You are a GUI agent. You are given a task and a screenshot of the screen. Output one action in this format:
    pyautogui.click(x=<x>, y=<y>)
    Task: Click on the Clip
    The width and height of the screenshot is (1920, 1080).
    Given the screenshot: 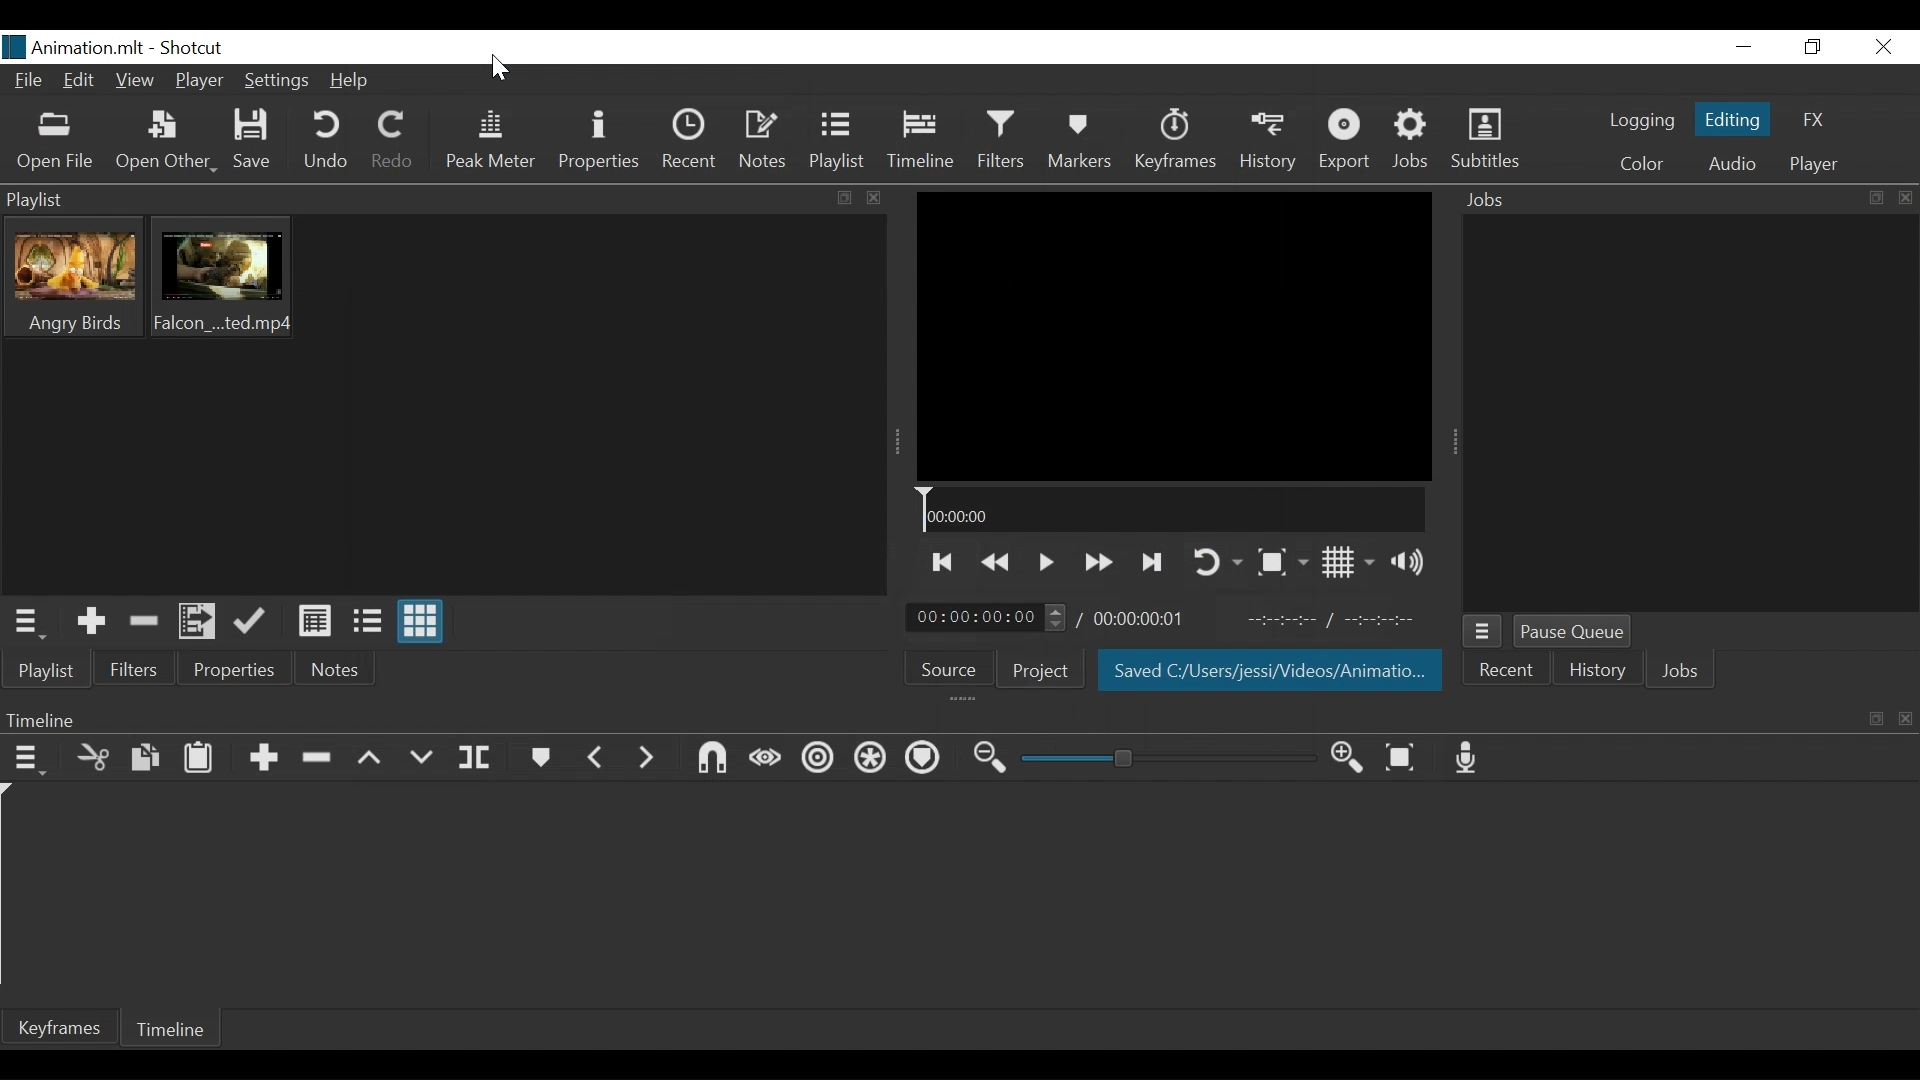 What is the action you would take?
    pyautogui.click(x=224, y=277)
    